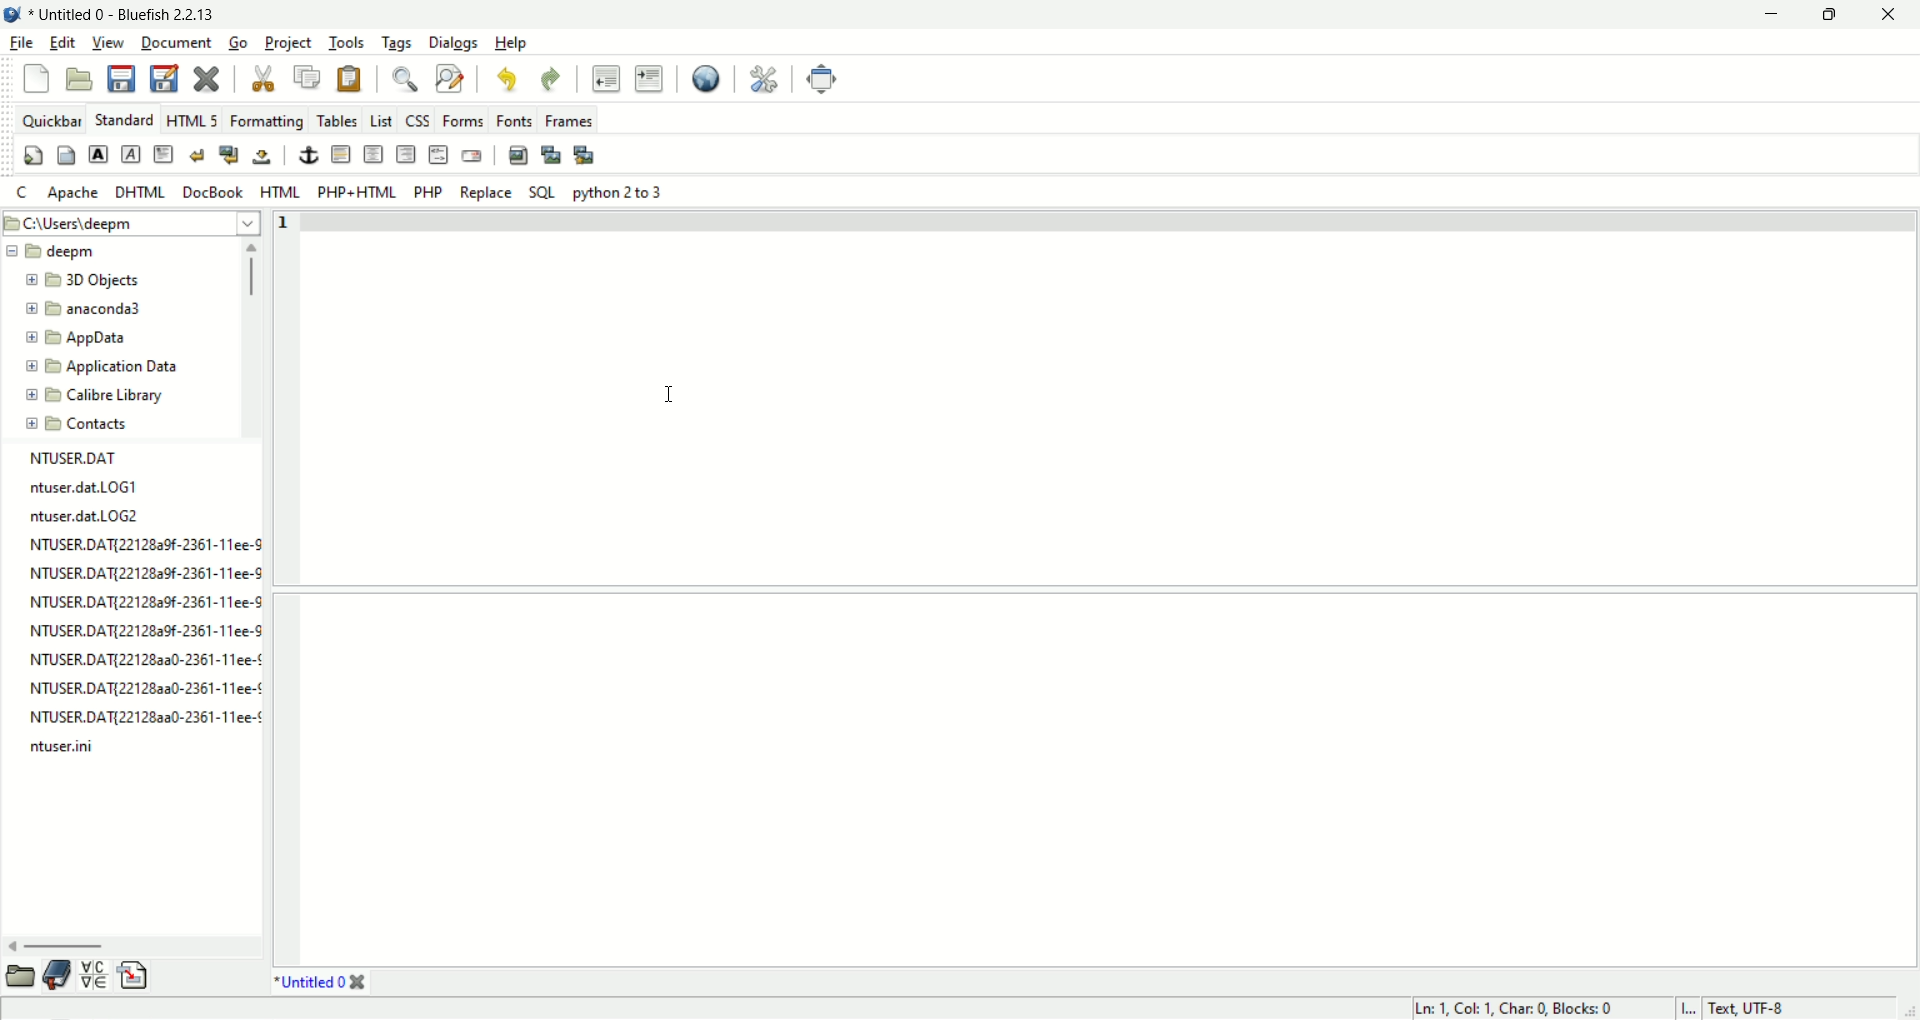 This screenshot has width=1920, height=1020. I want to click on multi thumbnail, so click(586, 156).